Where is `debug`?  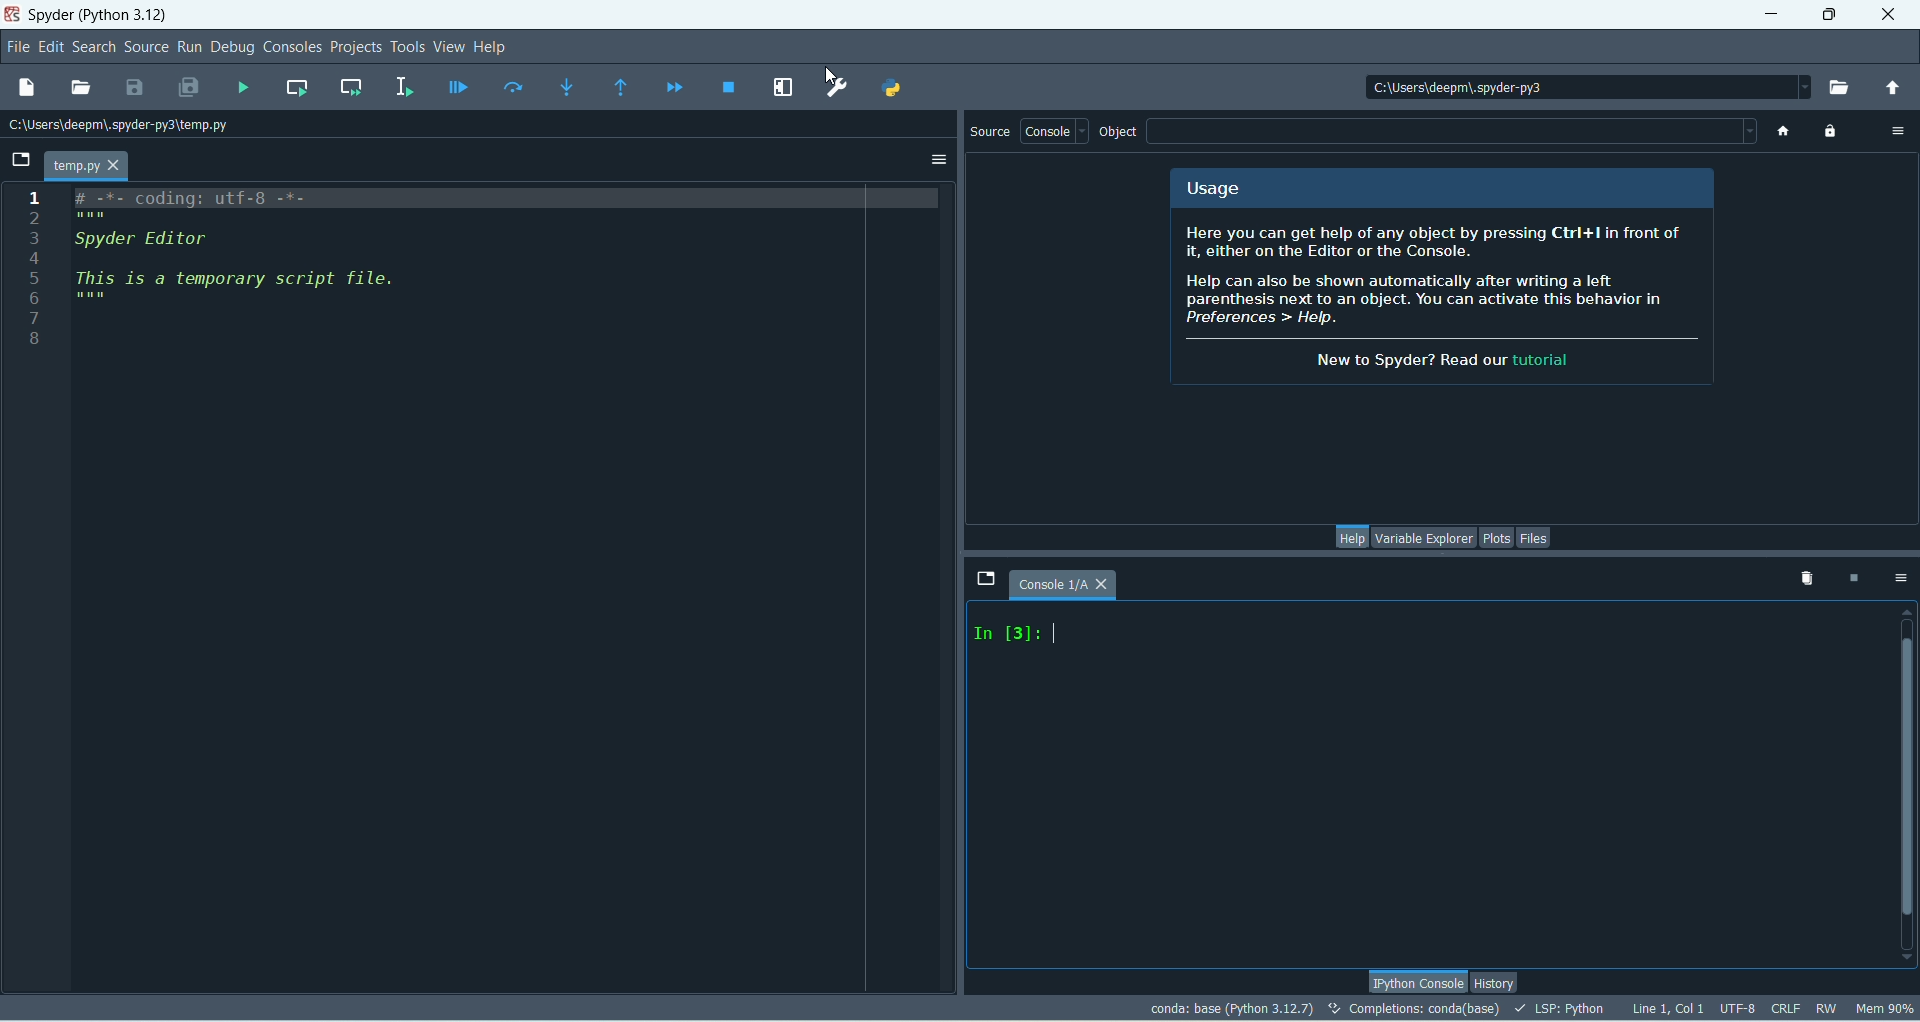
debug is located at coordinates (233, 48).